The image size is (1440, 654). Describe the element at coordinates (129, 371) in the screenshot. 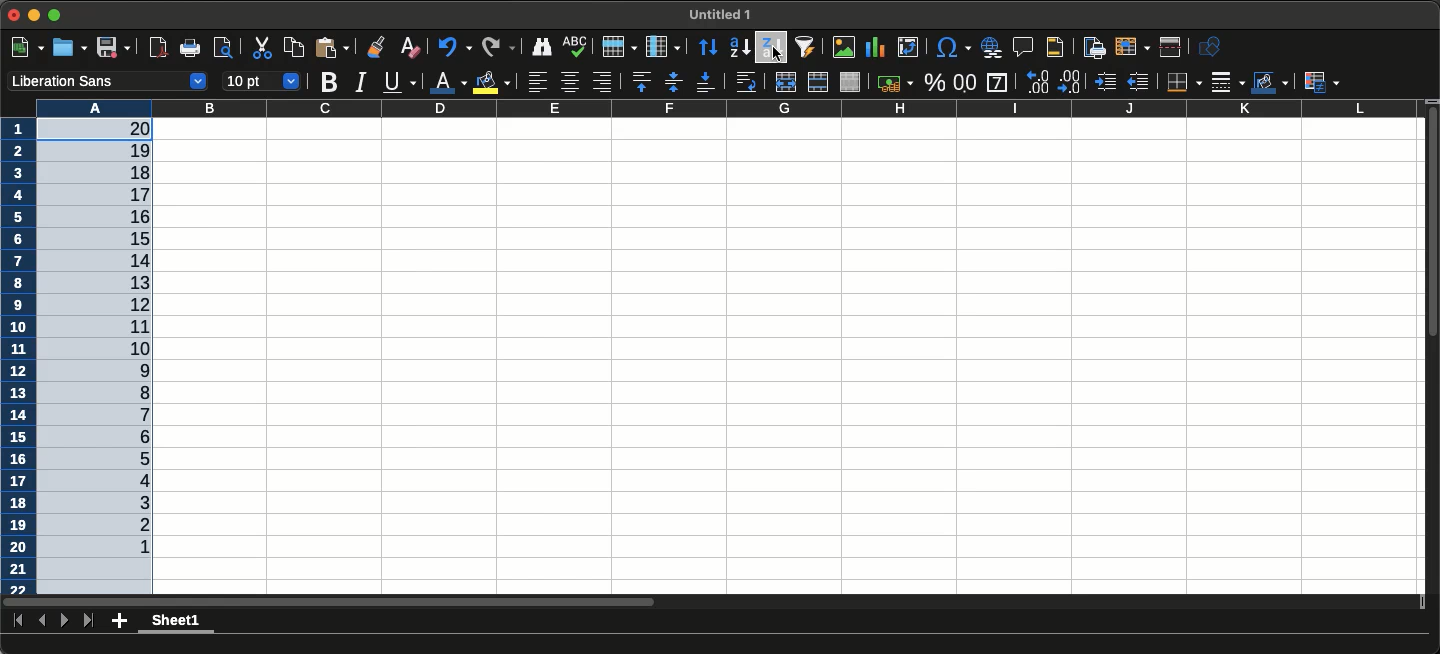

I see `12` at that location.